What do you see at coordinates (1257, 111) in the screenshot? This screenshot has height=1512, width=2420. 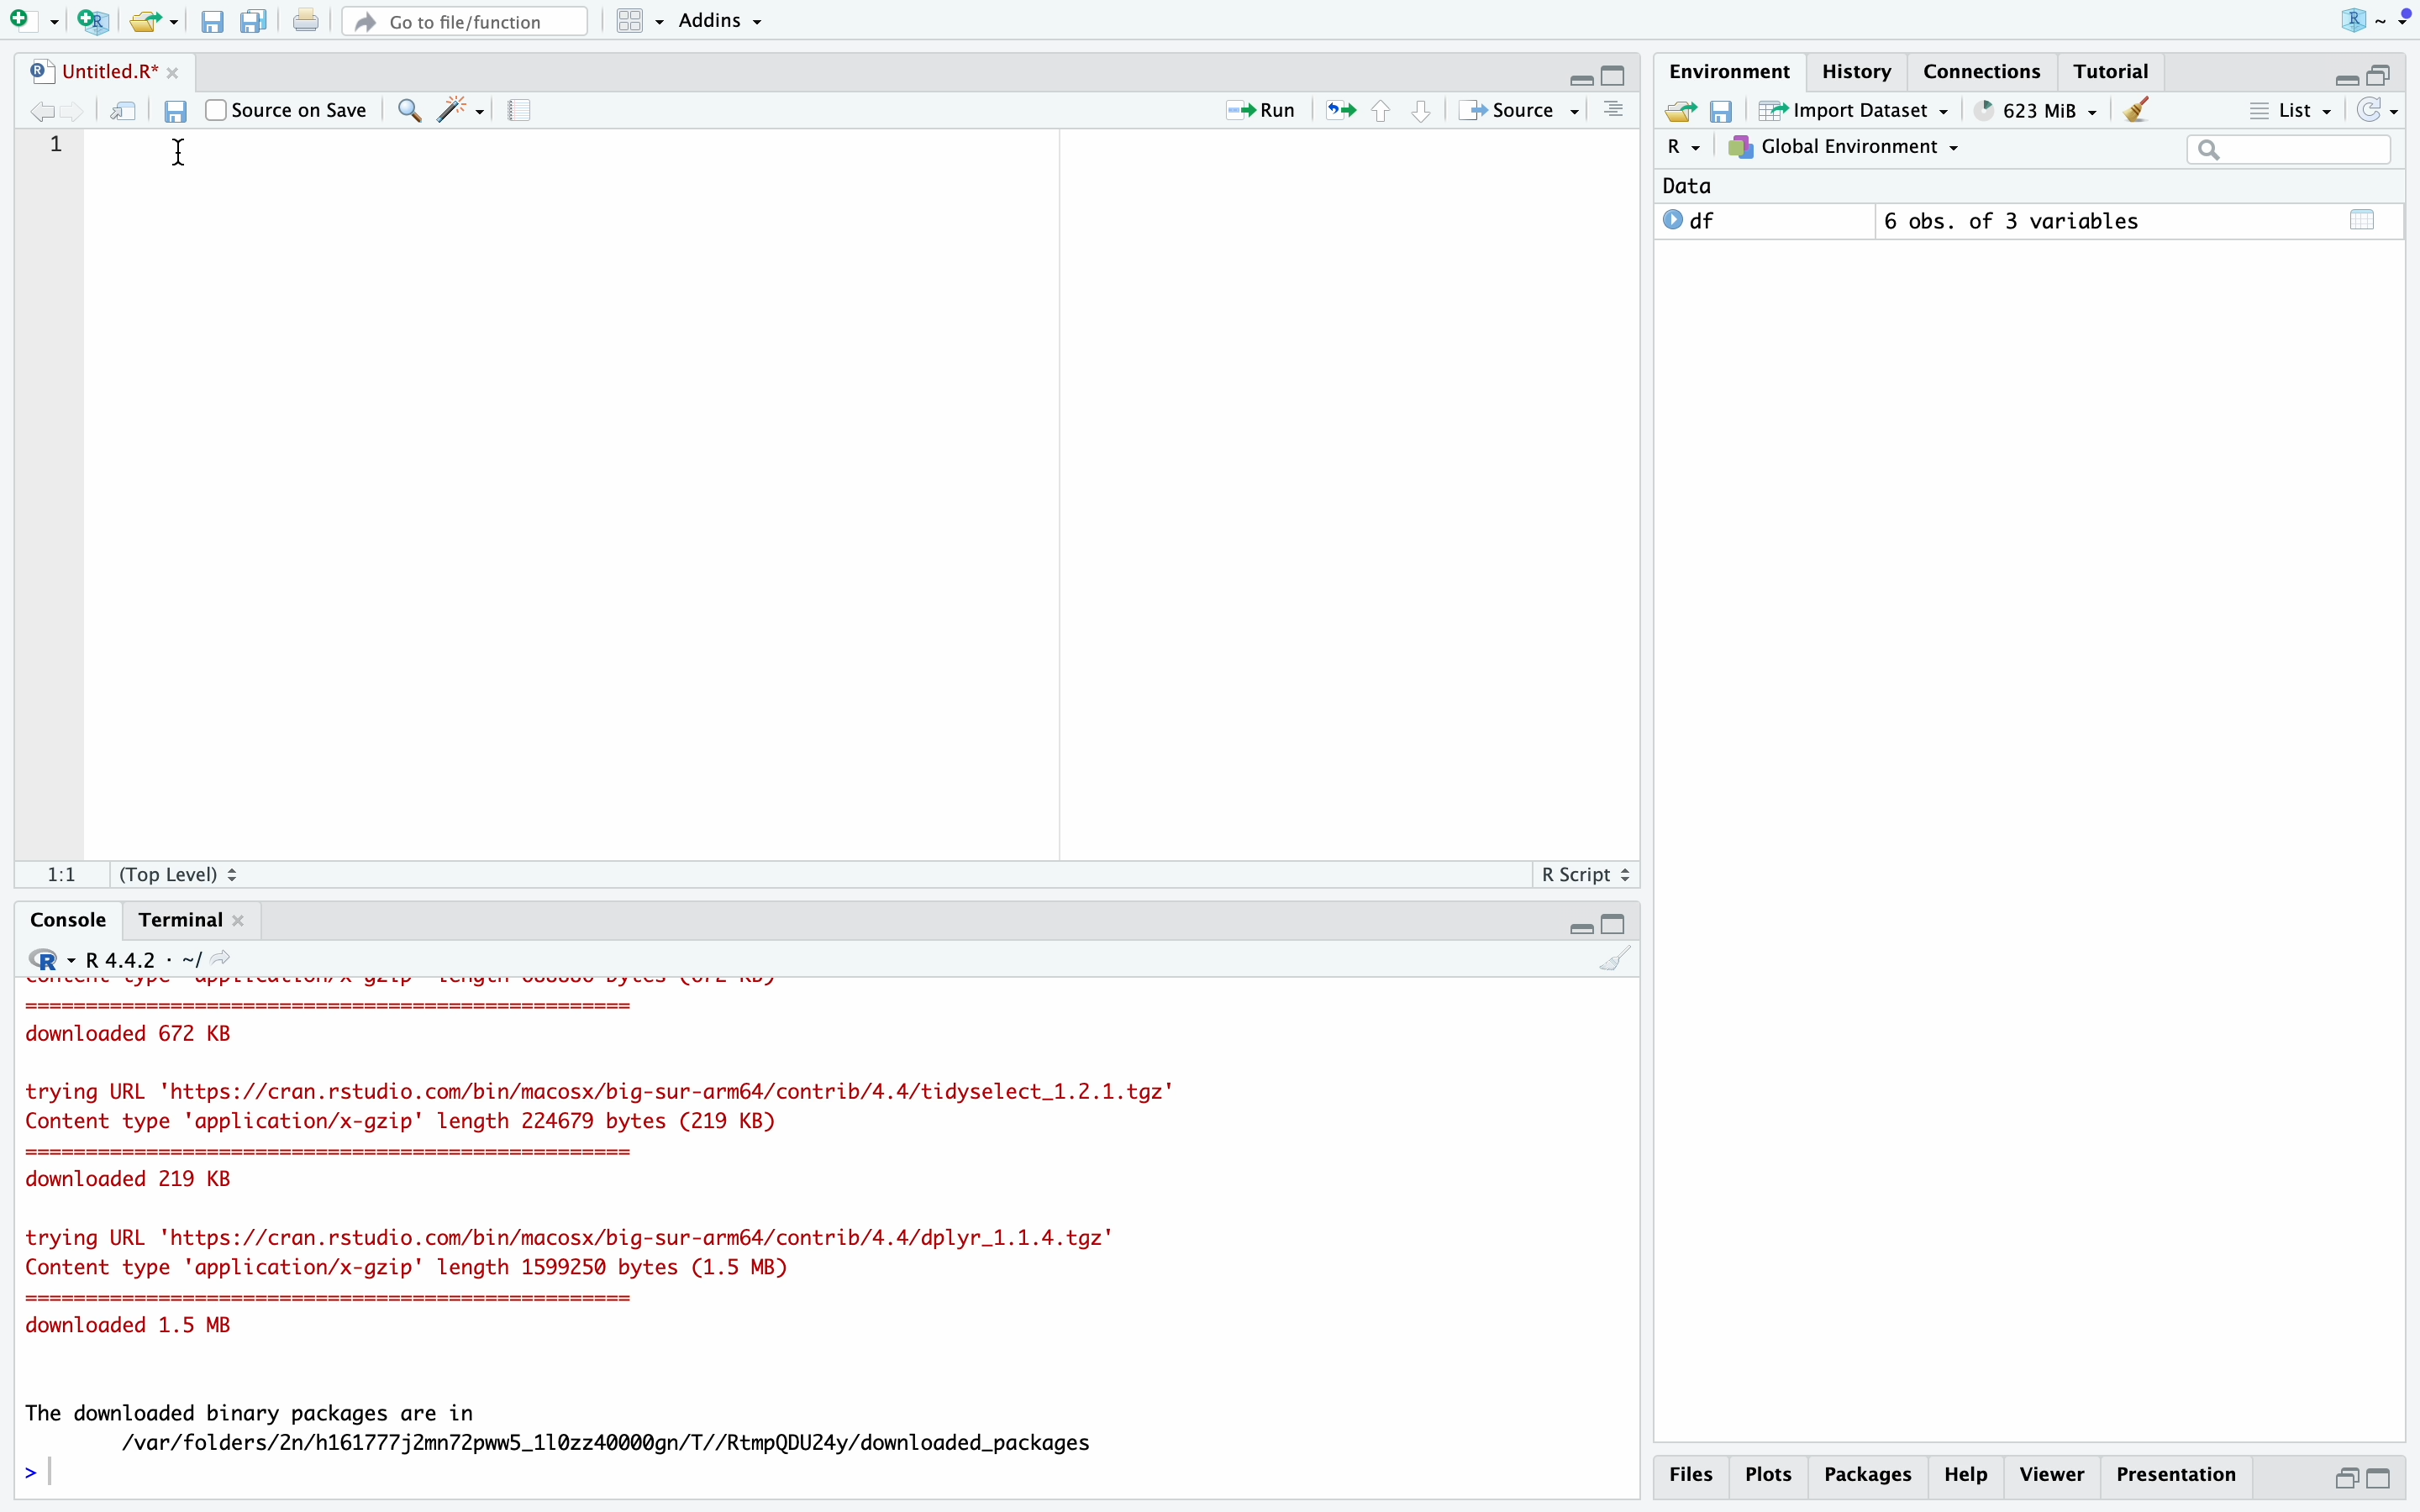 I see `Run current line` at bounding box center [1257, 111].